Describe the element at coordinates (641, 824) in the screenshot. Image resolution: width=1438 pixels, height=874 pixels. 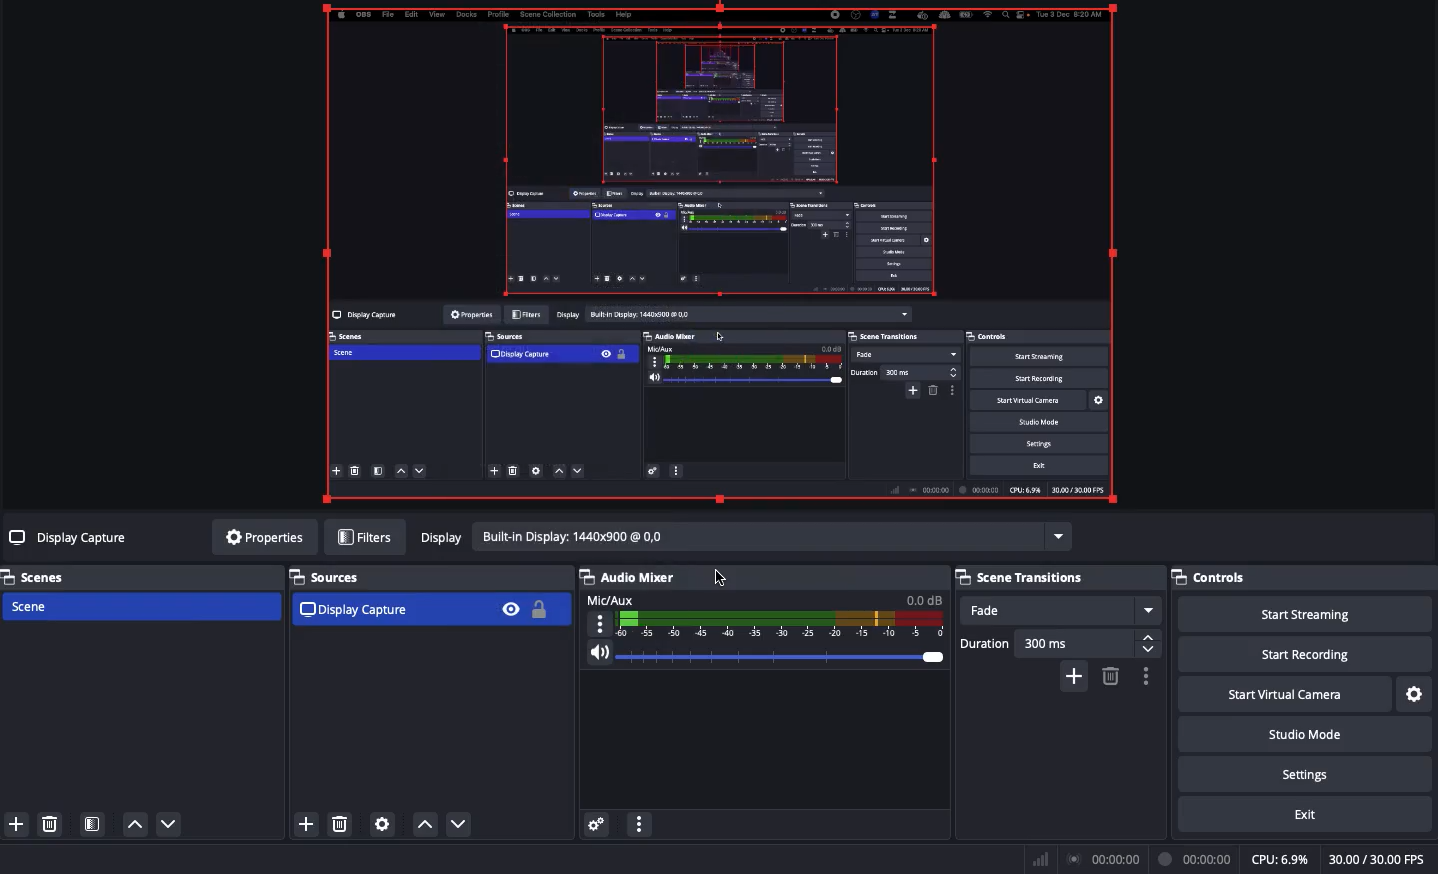
I see `options` at that location.